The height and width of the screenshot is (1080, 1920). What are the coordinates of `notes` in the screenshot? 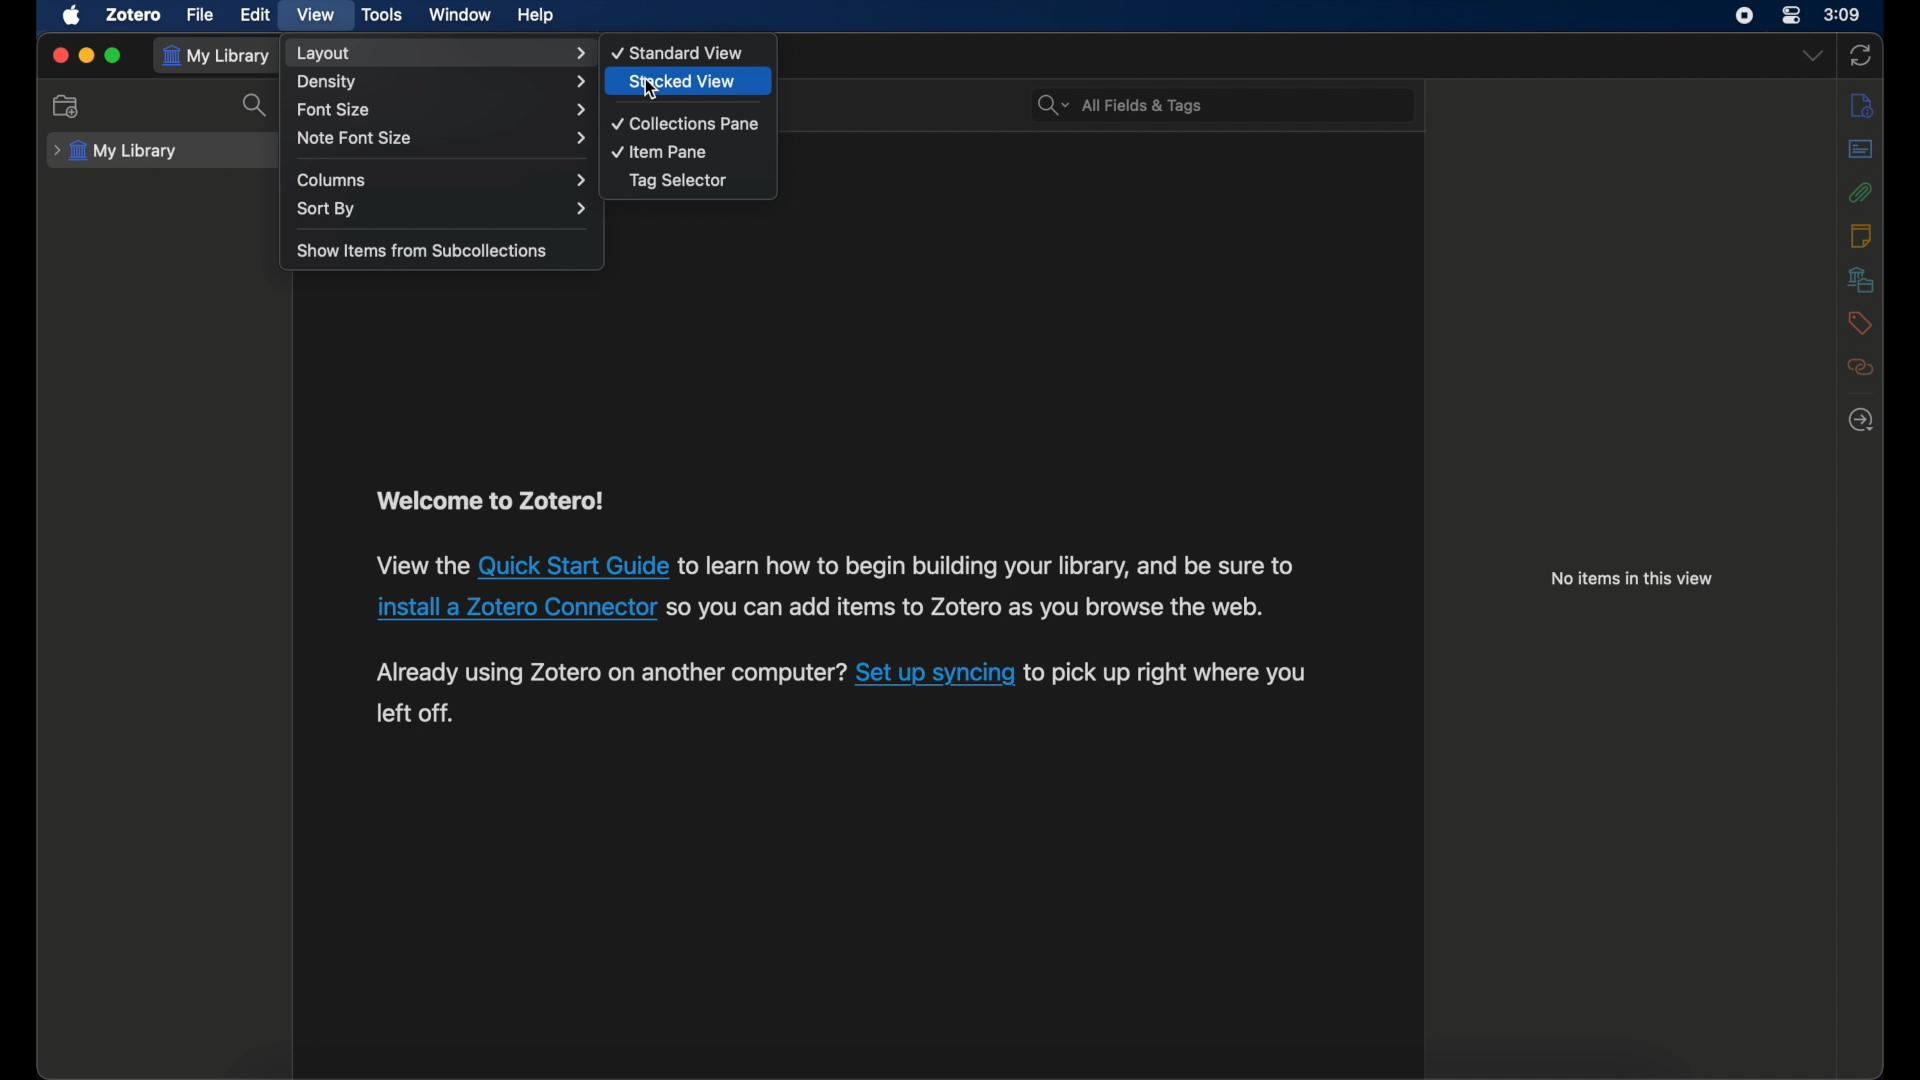 It's located at (1861, 235).